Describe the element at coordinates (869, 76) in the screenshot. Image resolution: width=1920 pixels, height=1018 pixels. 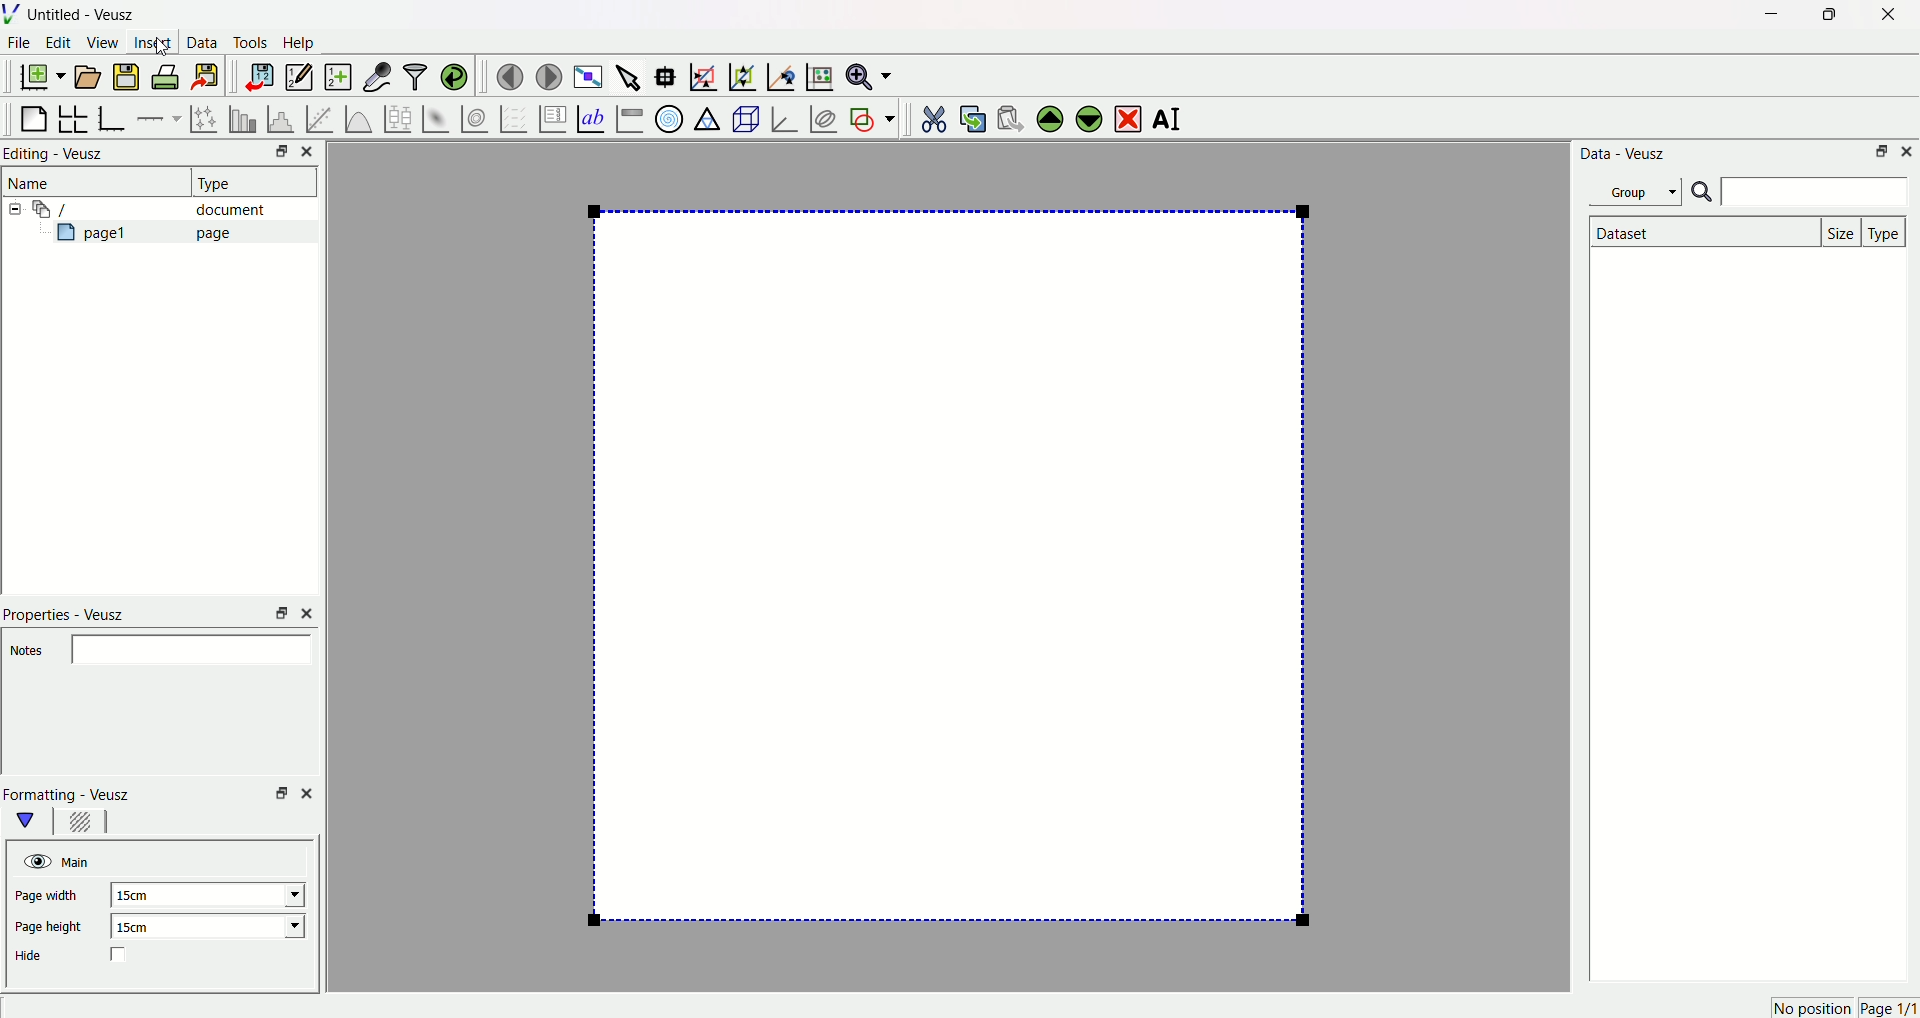
I see `zoom functions` at that location.